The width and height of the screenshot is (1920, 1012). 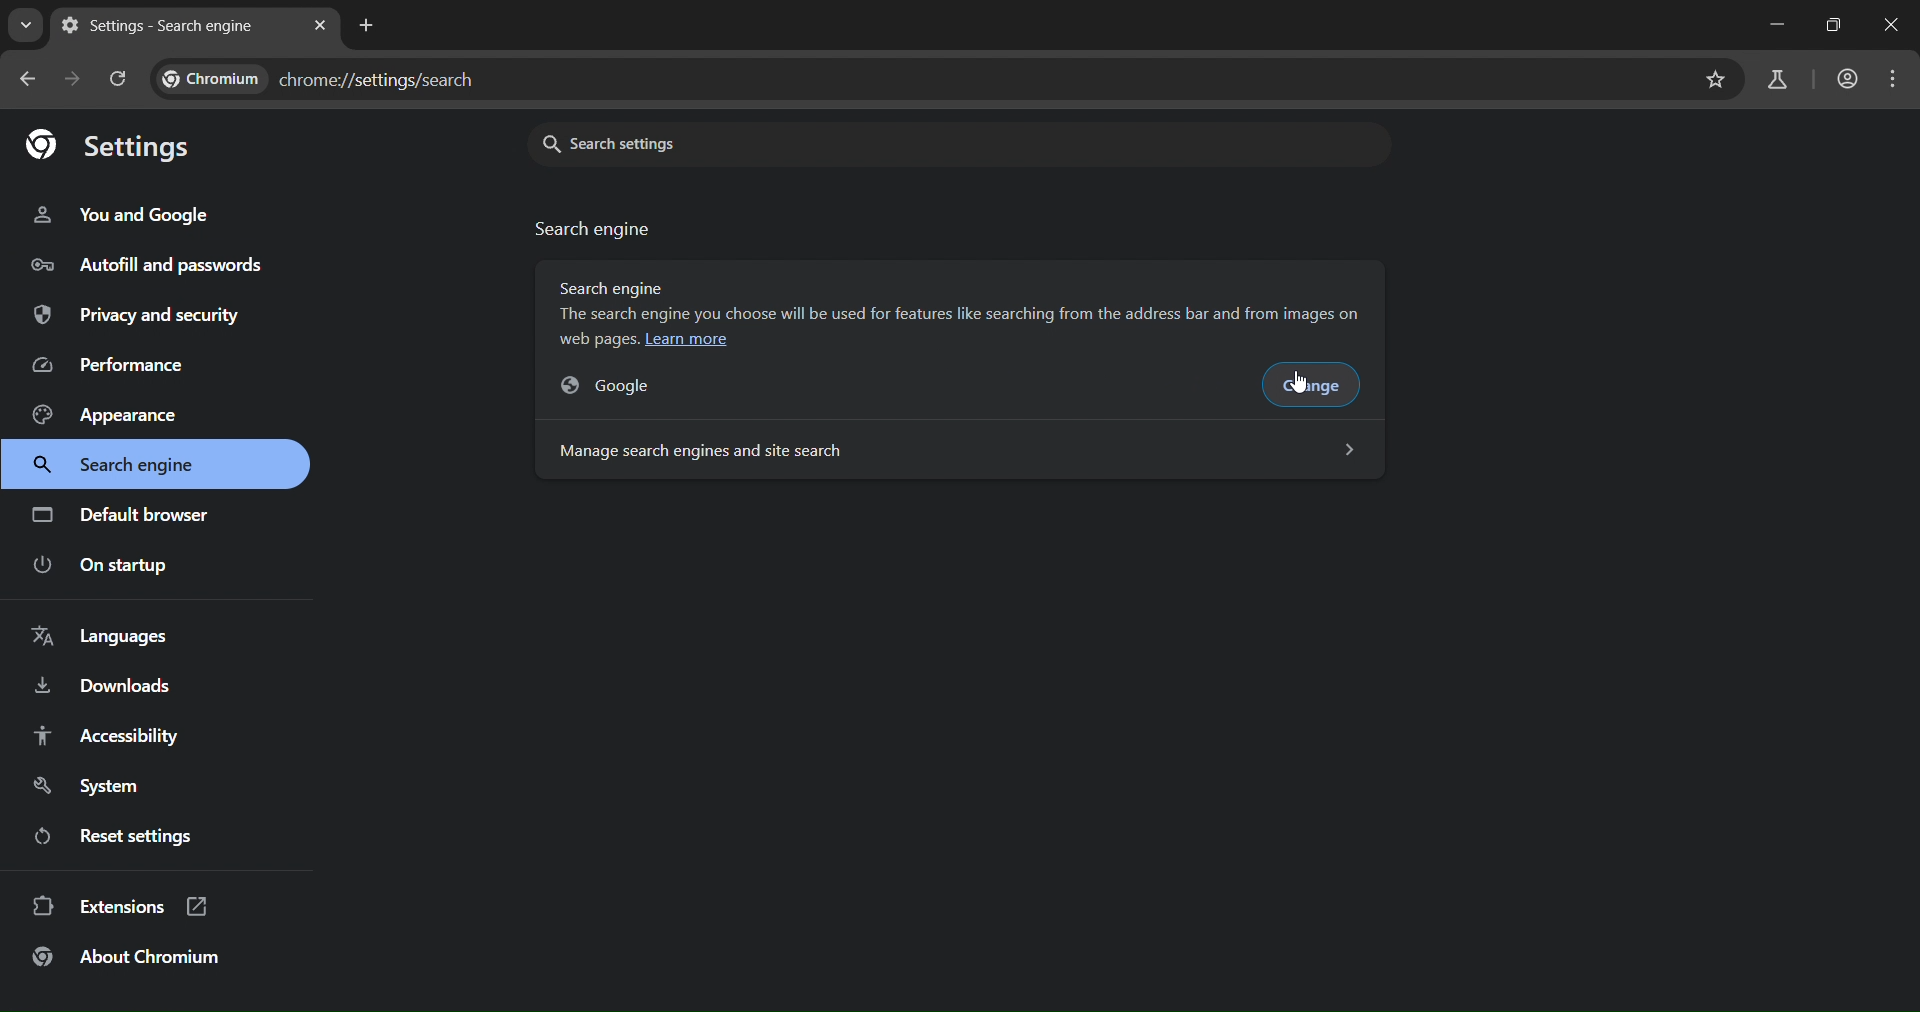 I want to click on Learn more, so click(x=687, y=340).